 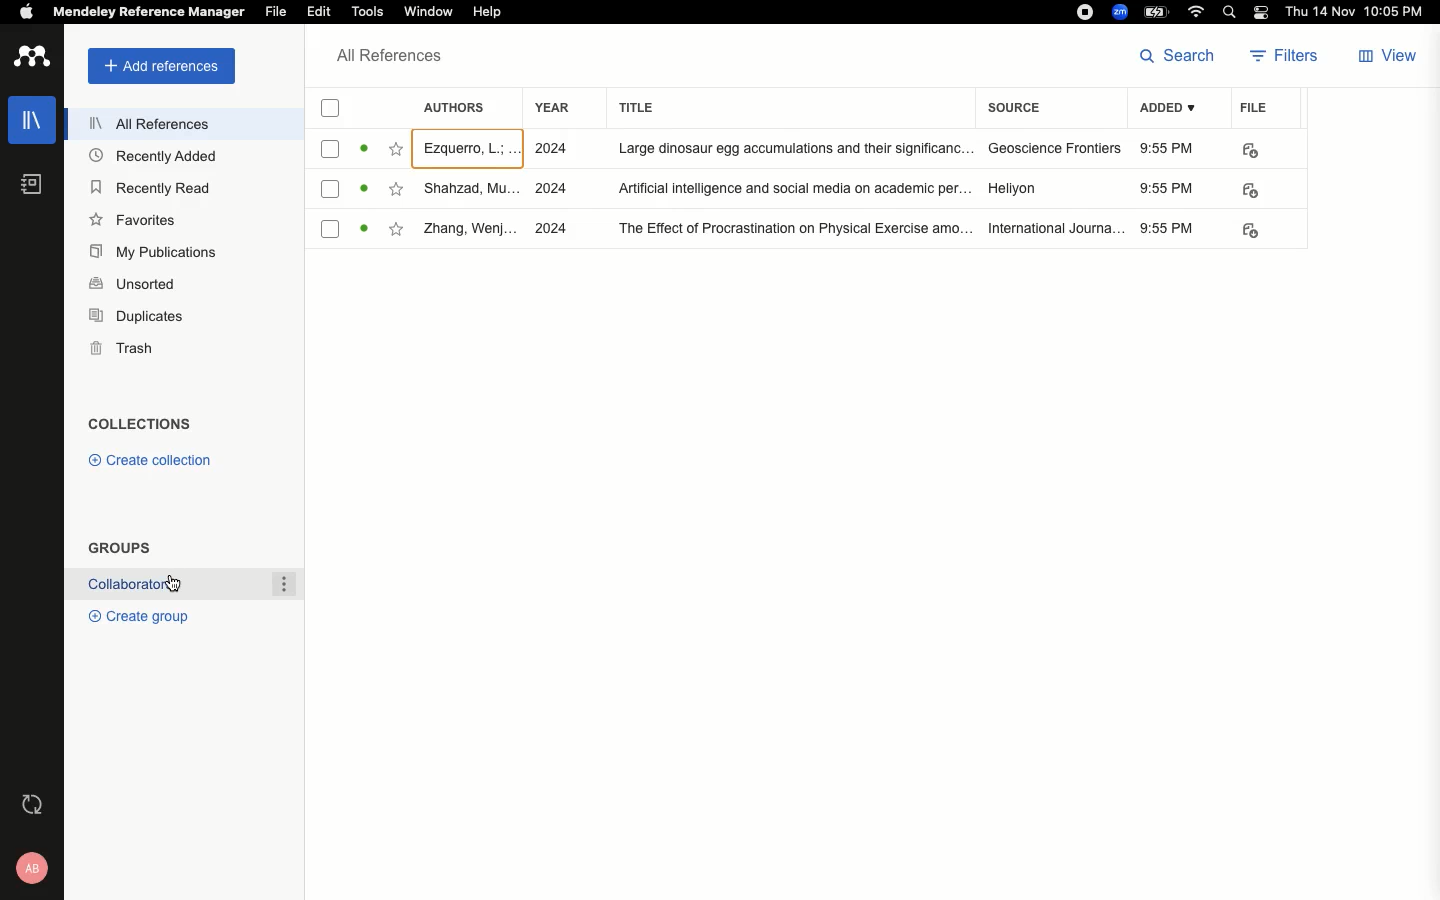 I want to click on Collaborations, so click(x=188, y=587).